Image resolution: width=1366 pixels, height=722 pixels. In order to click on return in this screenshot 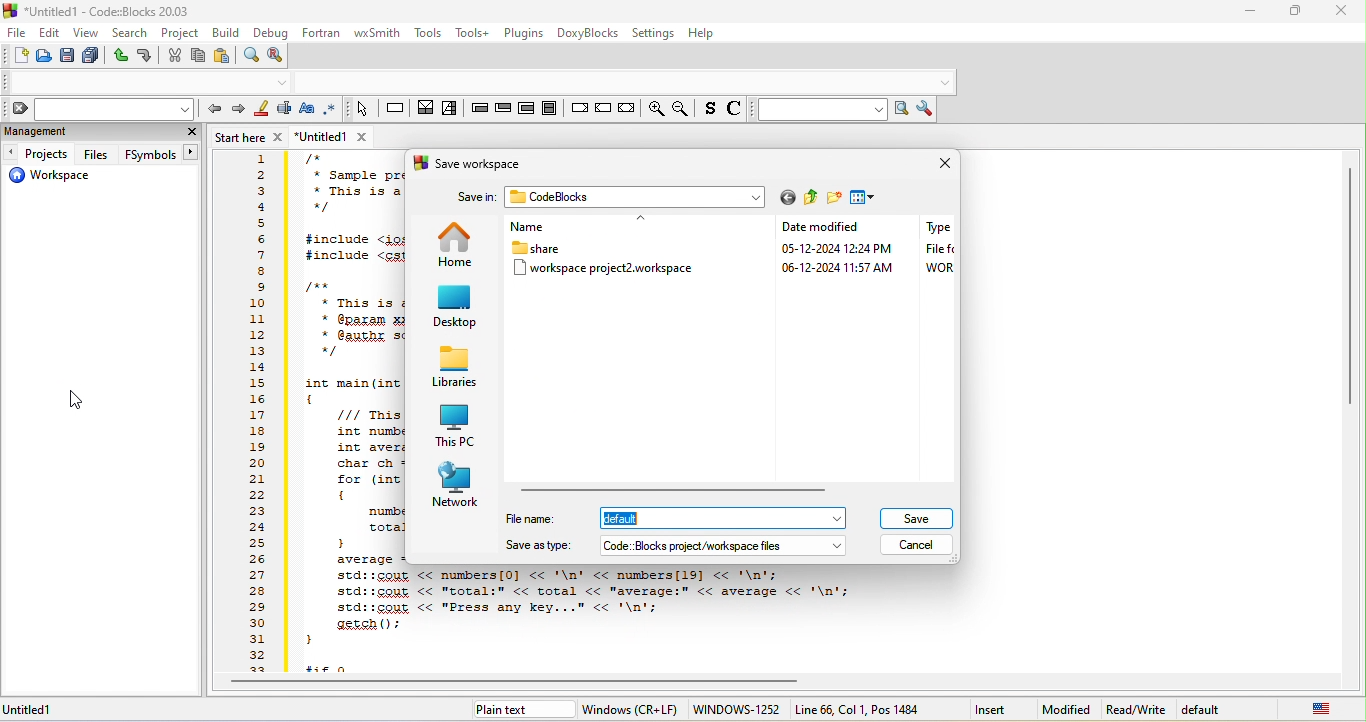, I will do `click(625, 109)`.